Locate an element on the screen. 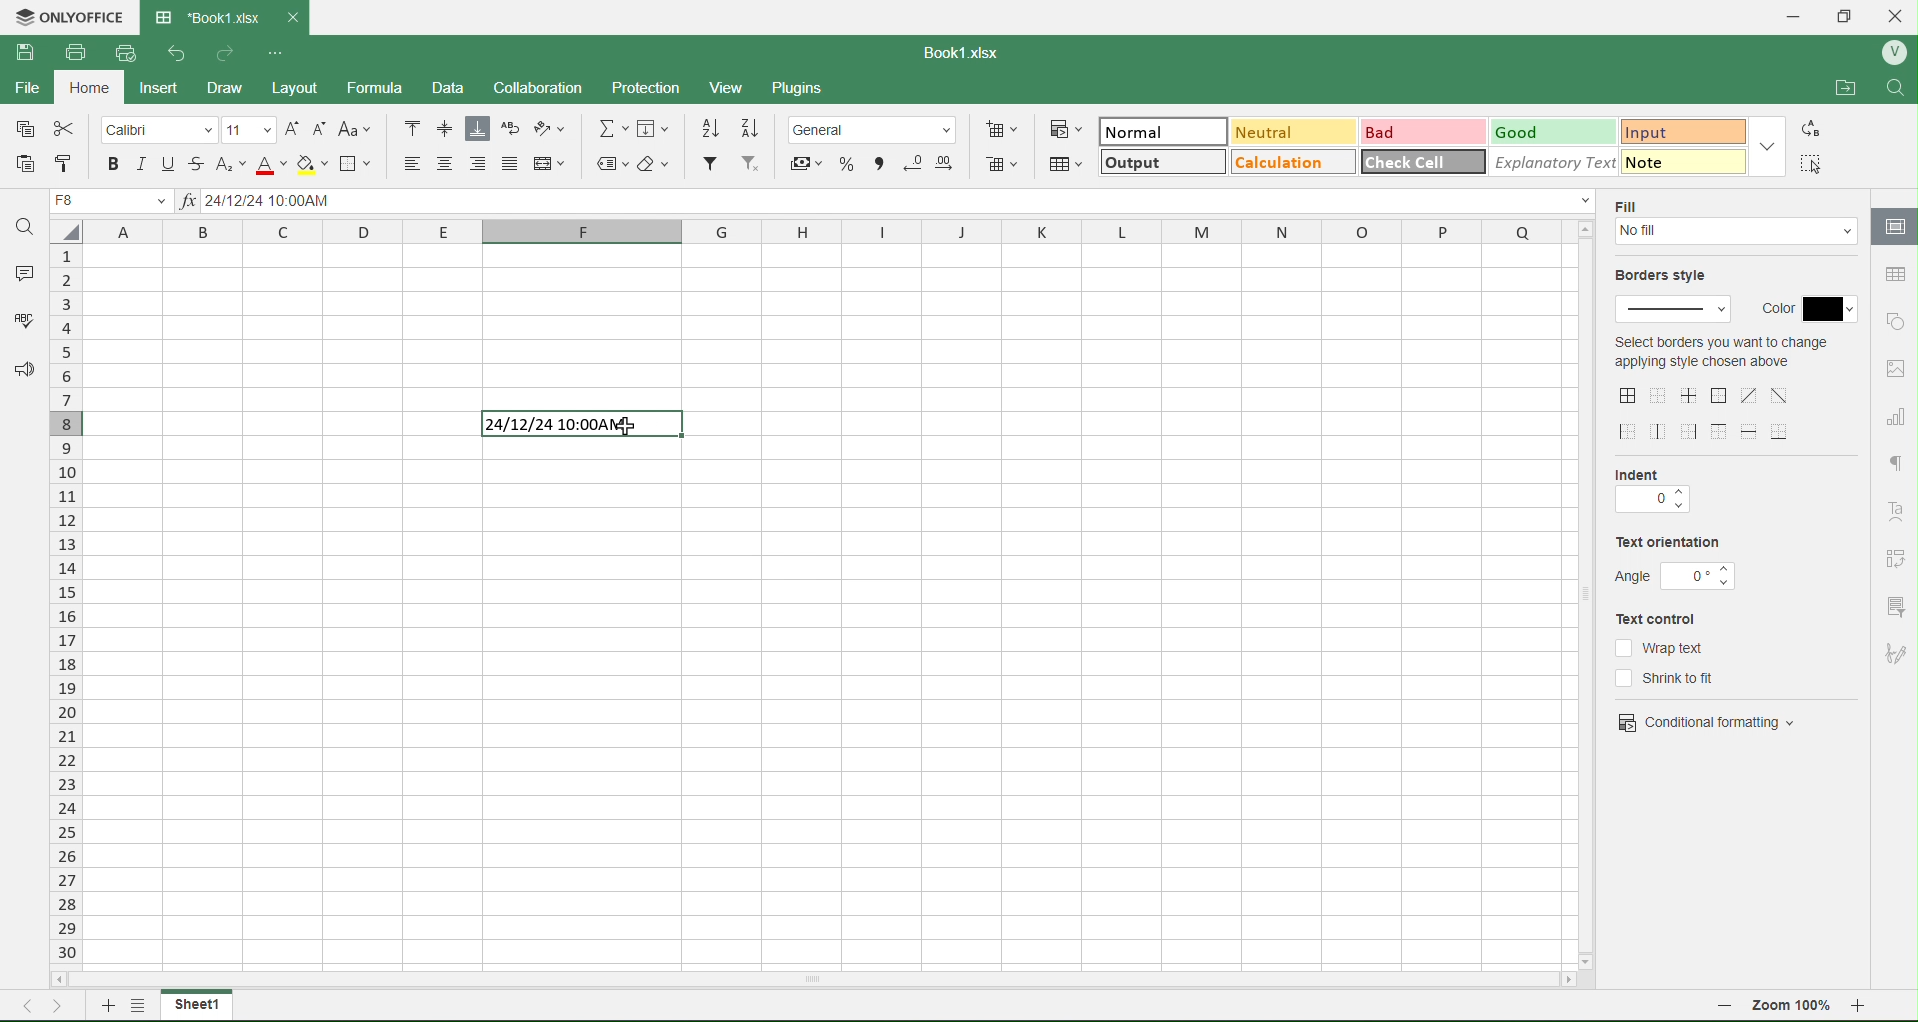 This screenshot has width=1918, height=1022. Redo is located at coordinates (227, 52).